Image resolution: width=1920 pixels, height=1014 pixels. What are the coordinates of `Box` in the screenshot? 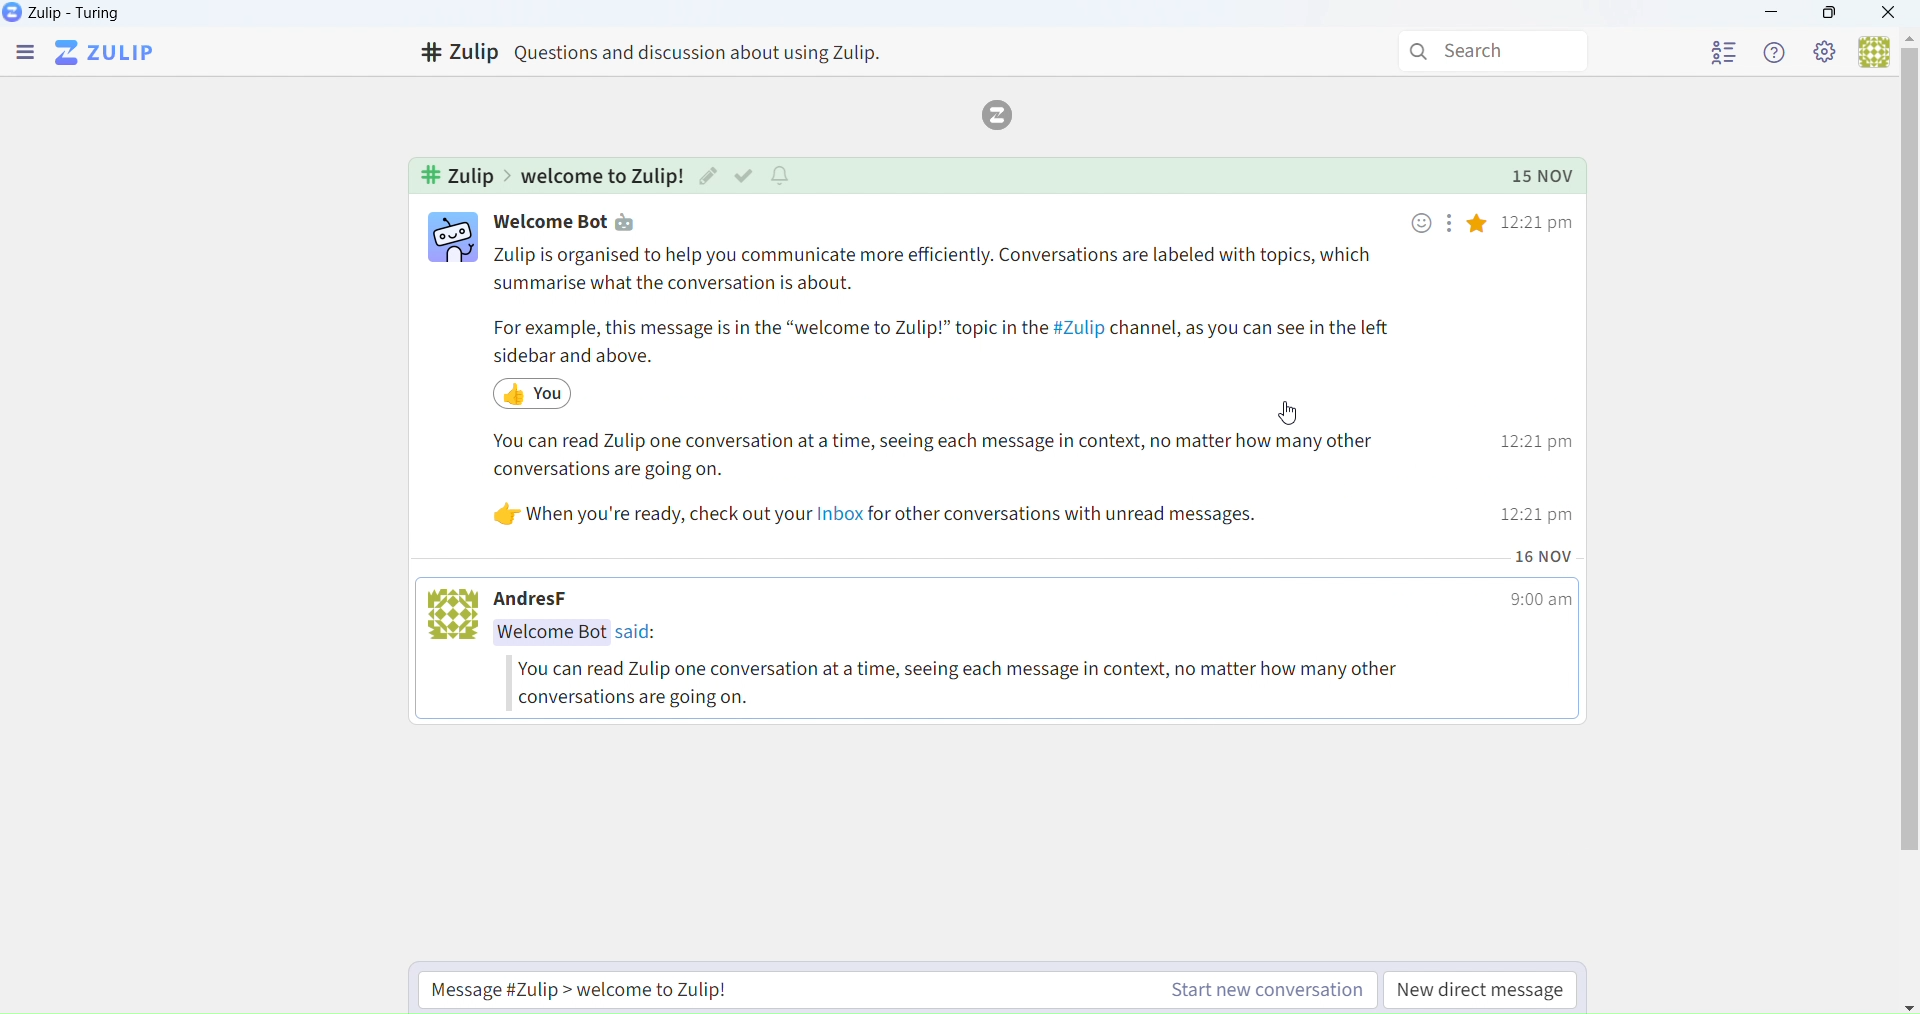 It's located at (1831, 16).